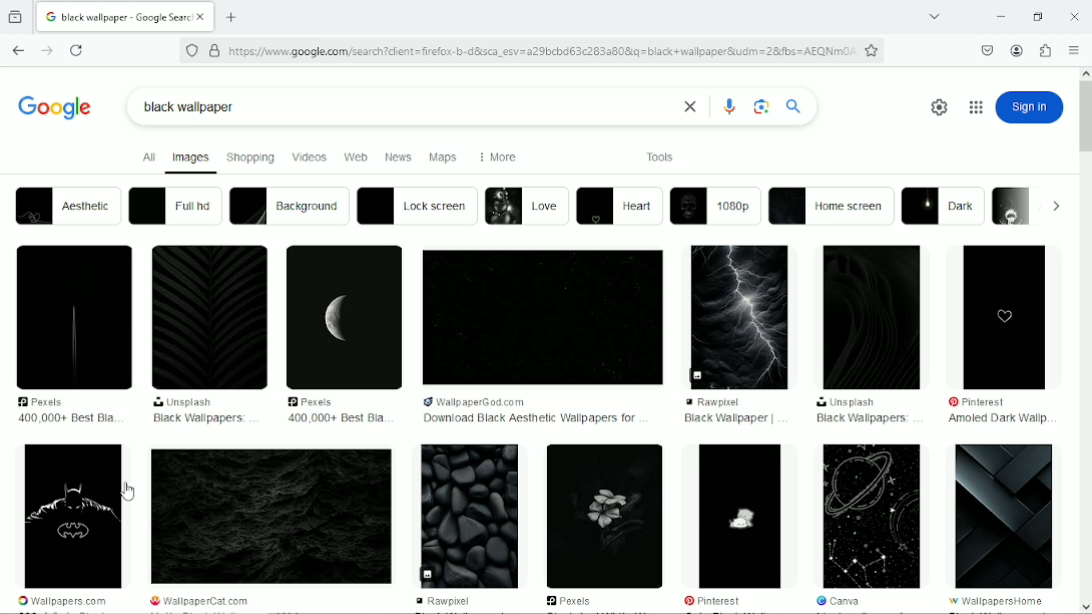  Describe the element at coordinates (1013, 205) in the screenshot. I see `image` at that location.